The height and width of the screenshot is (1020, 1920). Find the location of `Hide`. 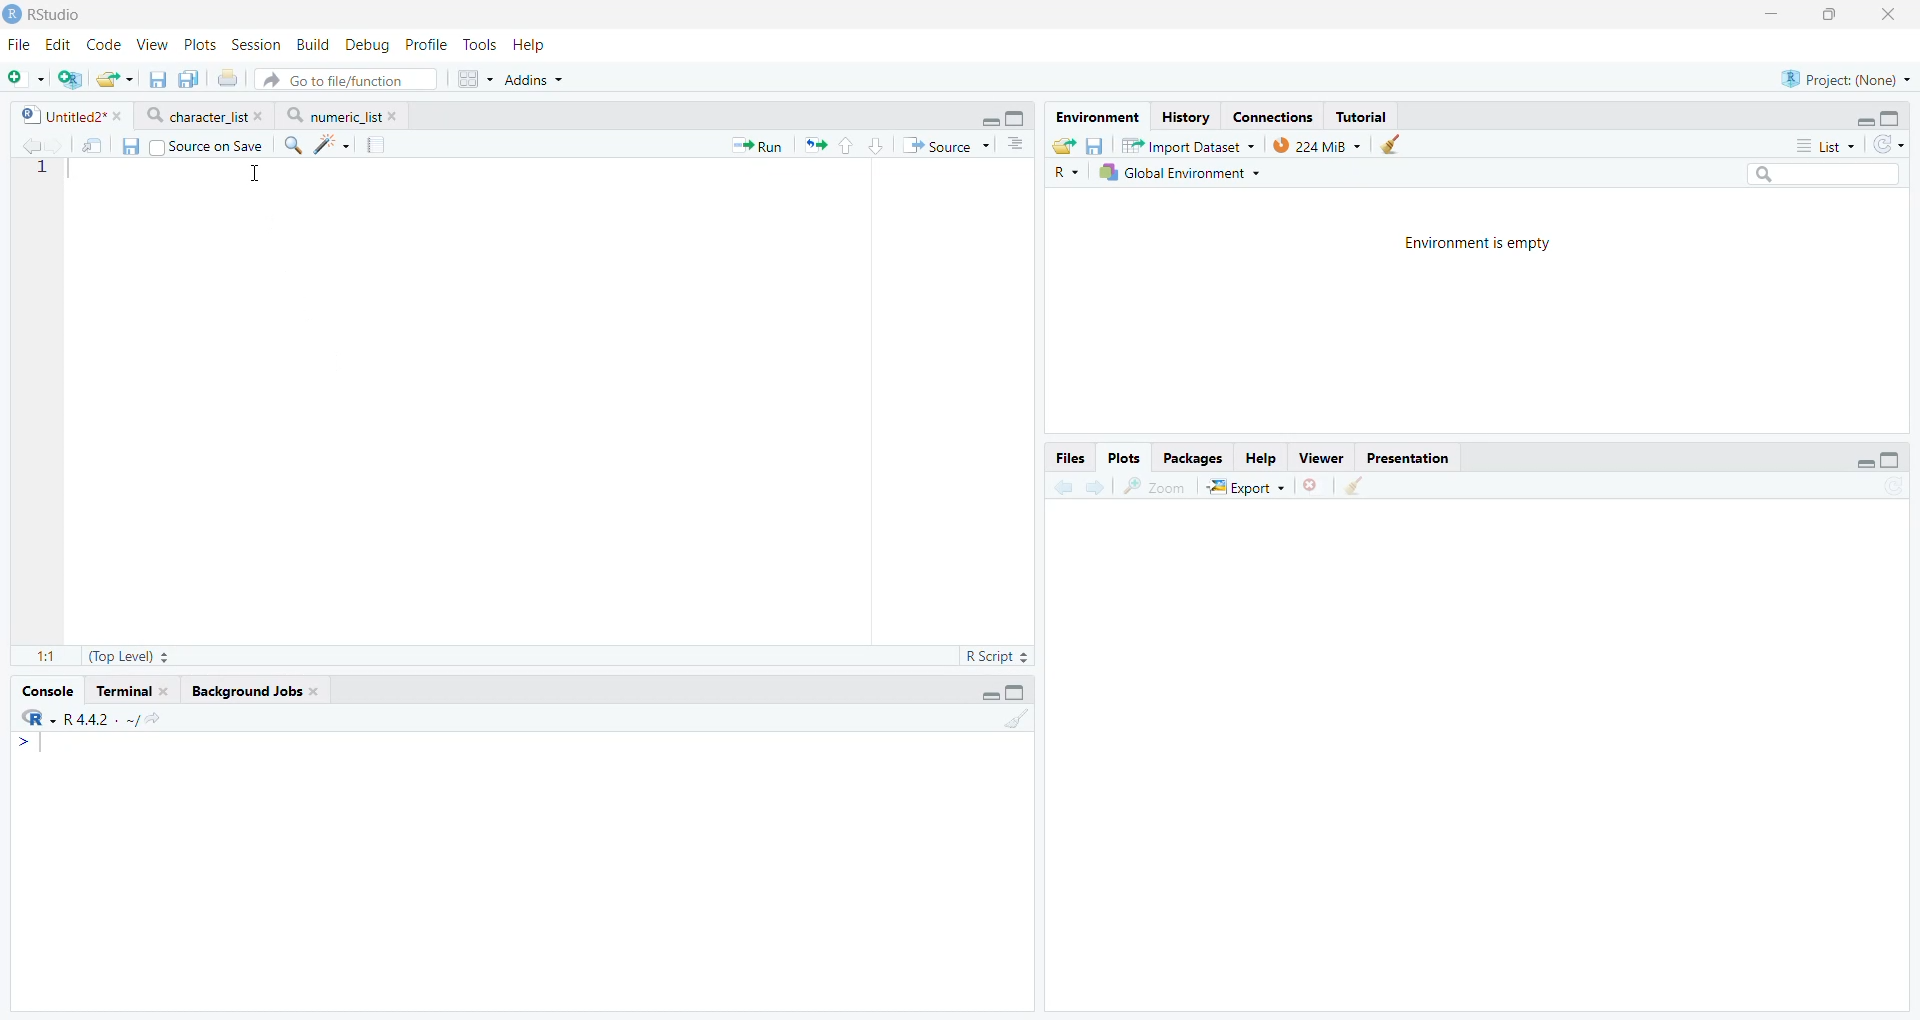

Hide is located at coordinates (988, 693).